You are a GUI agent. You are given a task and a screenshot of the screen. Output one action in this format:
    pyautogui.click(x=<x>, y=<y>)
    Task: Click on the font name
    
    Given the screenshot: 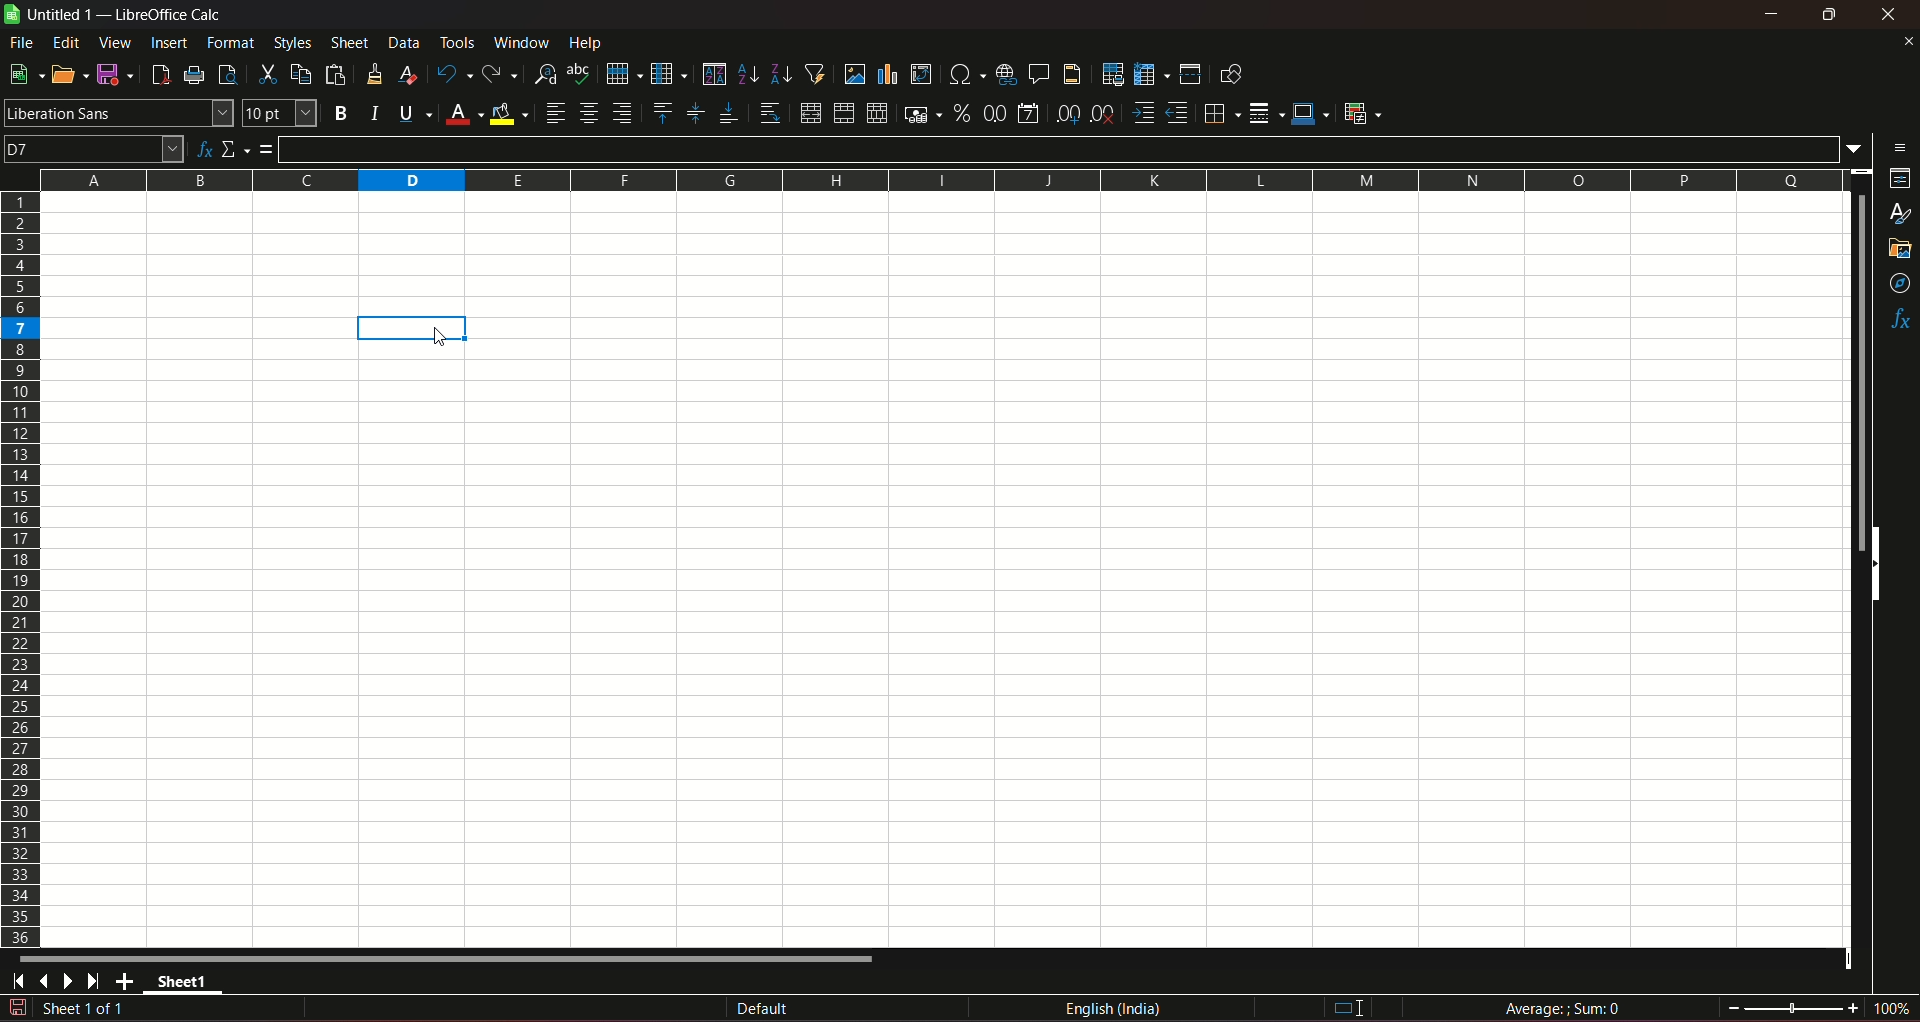 What is the action you would take?
    pyautogui.click(x=118, y=112)
    